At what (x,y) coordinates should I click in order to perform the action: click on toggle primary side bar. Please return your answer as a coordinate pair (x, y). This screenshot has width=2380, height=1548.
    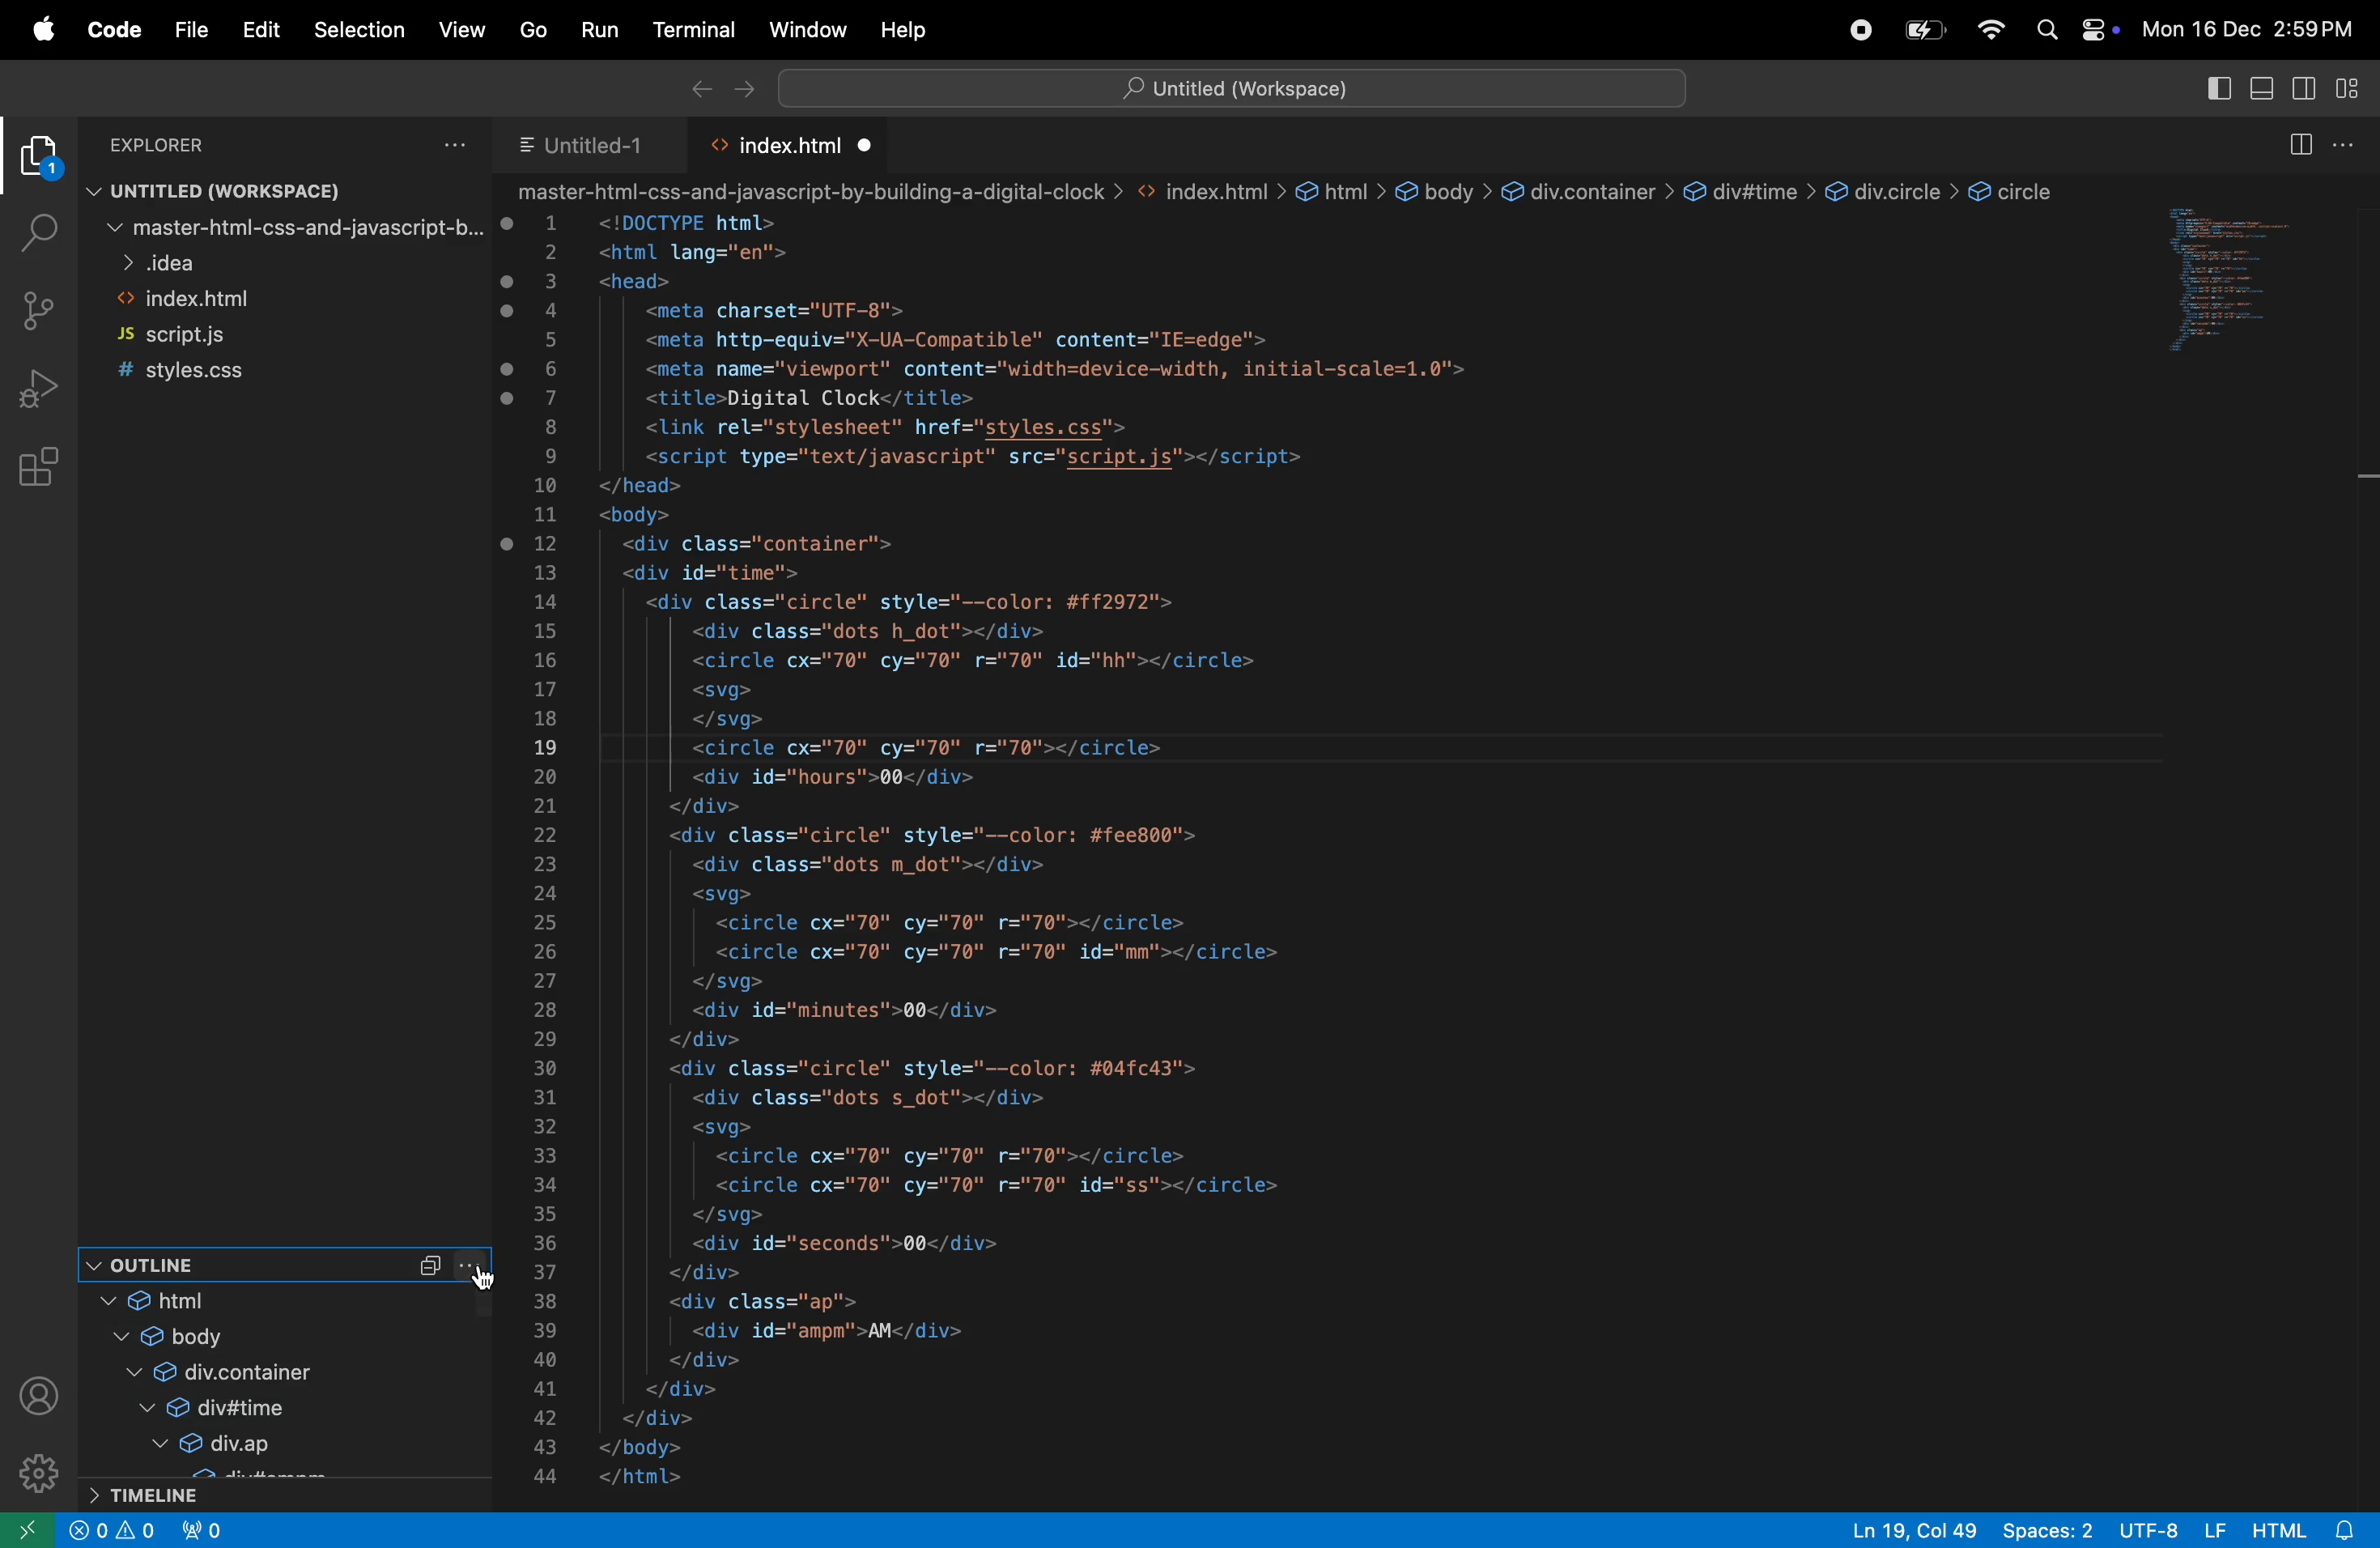
    Looking at the image, I should click on (2215, 87).